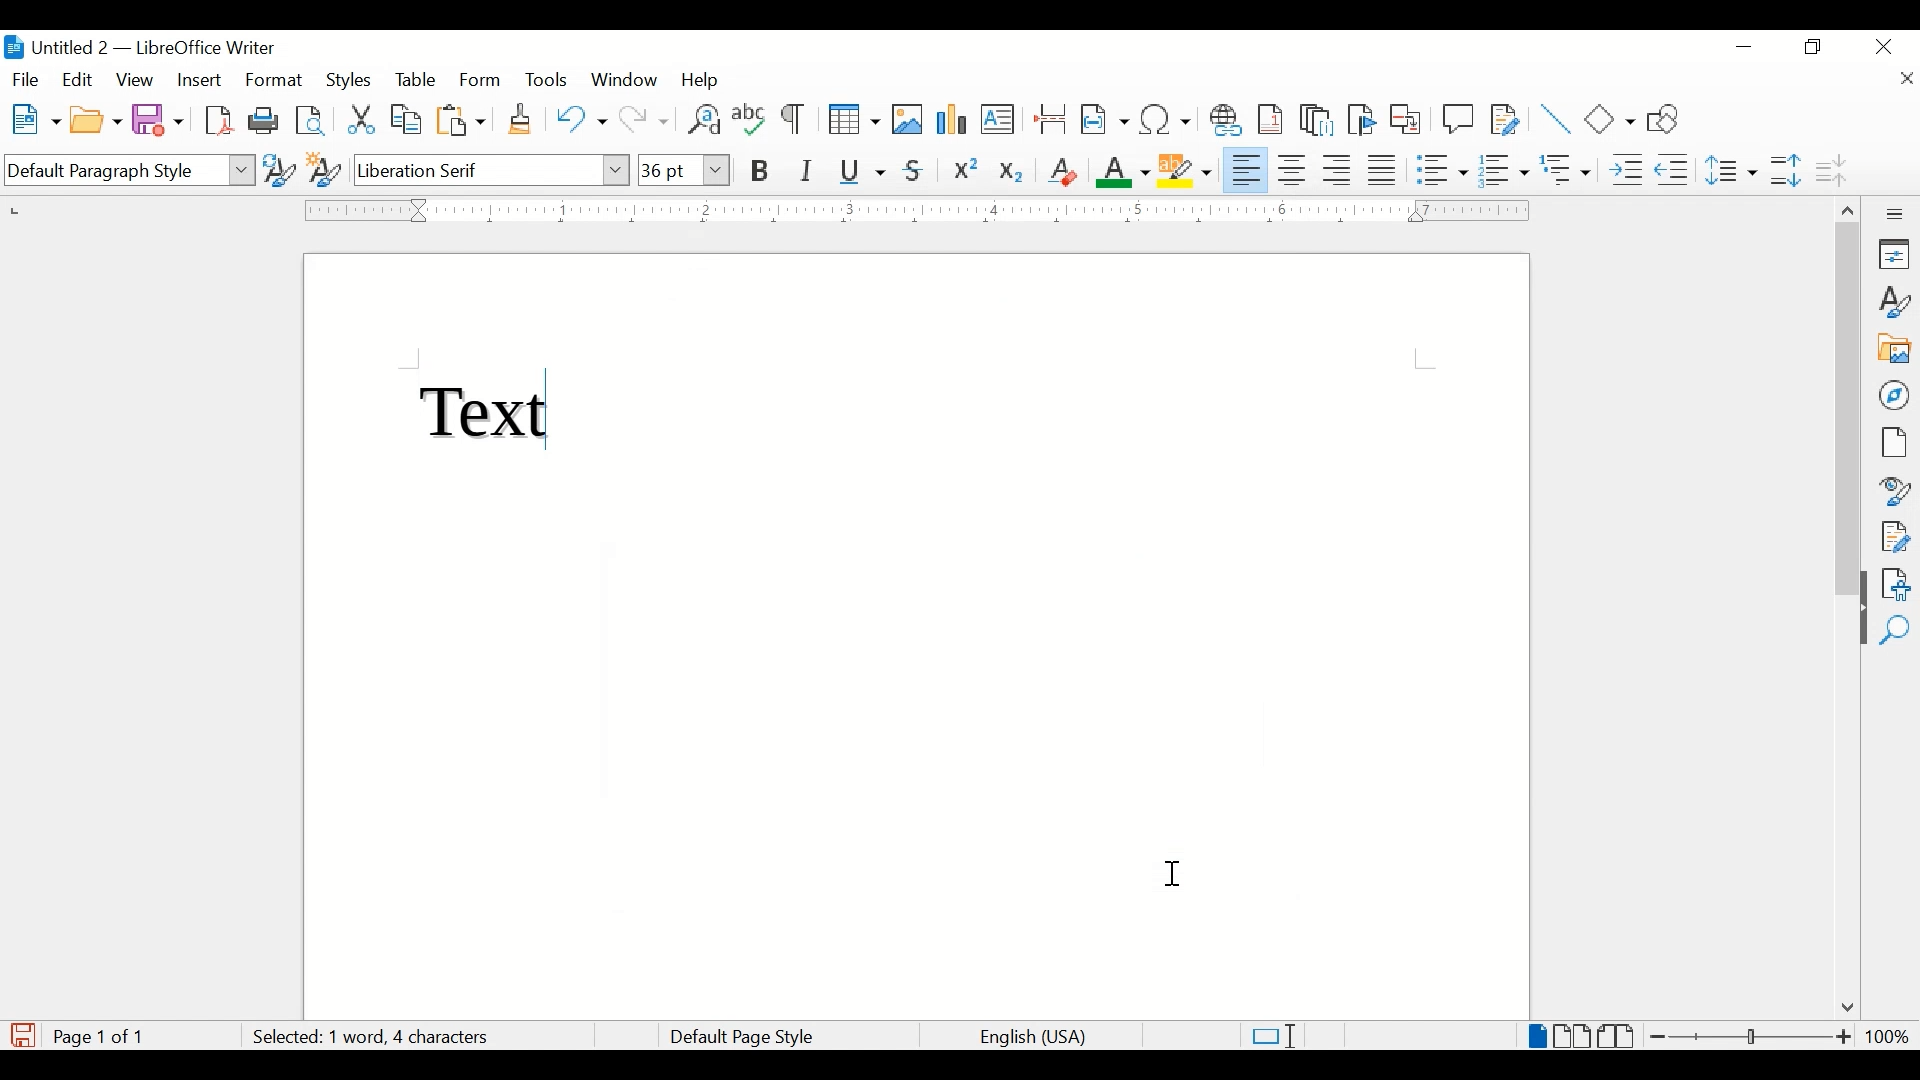  Describe the element at coordinates (1425, 359) in the screenshot. I see `guides` at that location.